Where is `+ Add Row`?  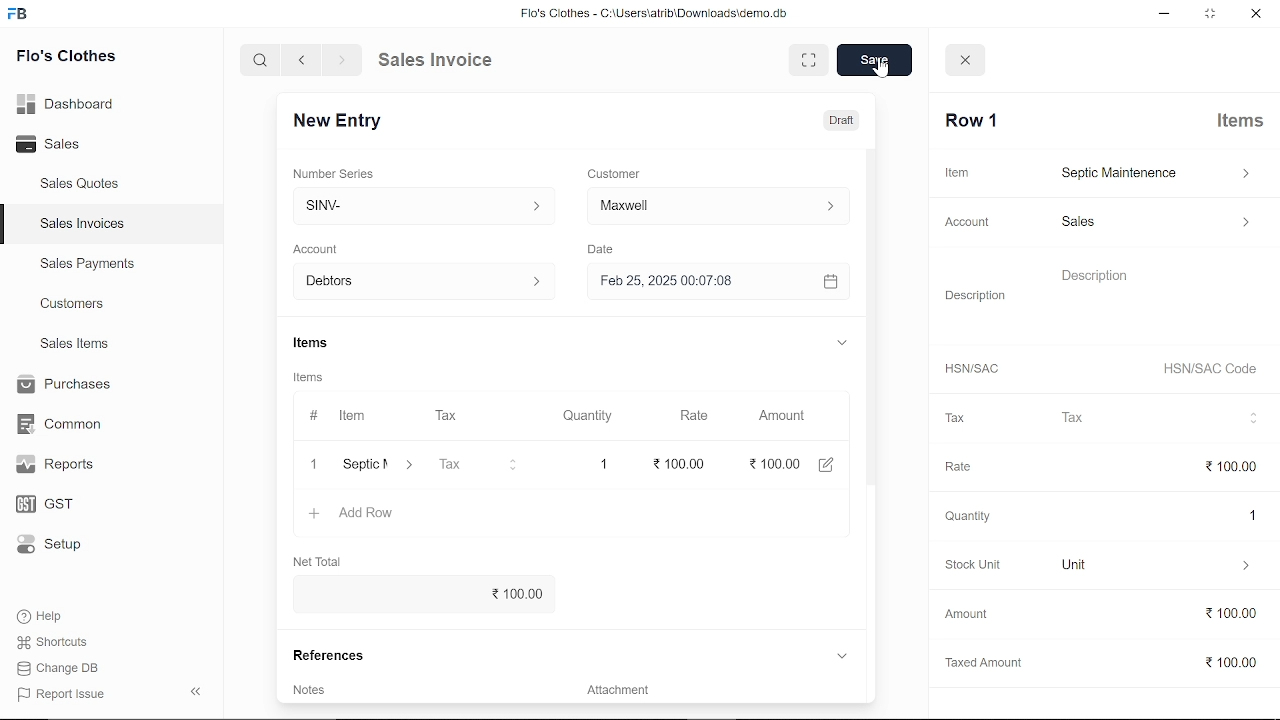 + Add Row is located at coordinates (357, 514).